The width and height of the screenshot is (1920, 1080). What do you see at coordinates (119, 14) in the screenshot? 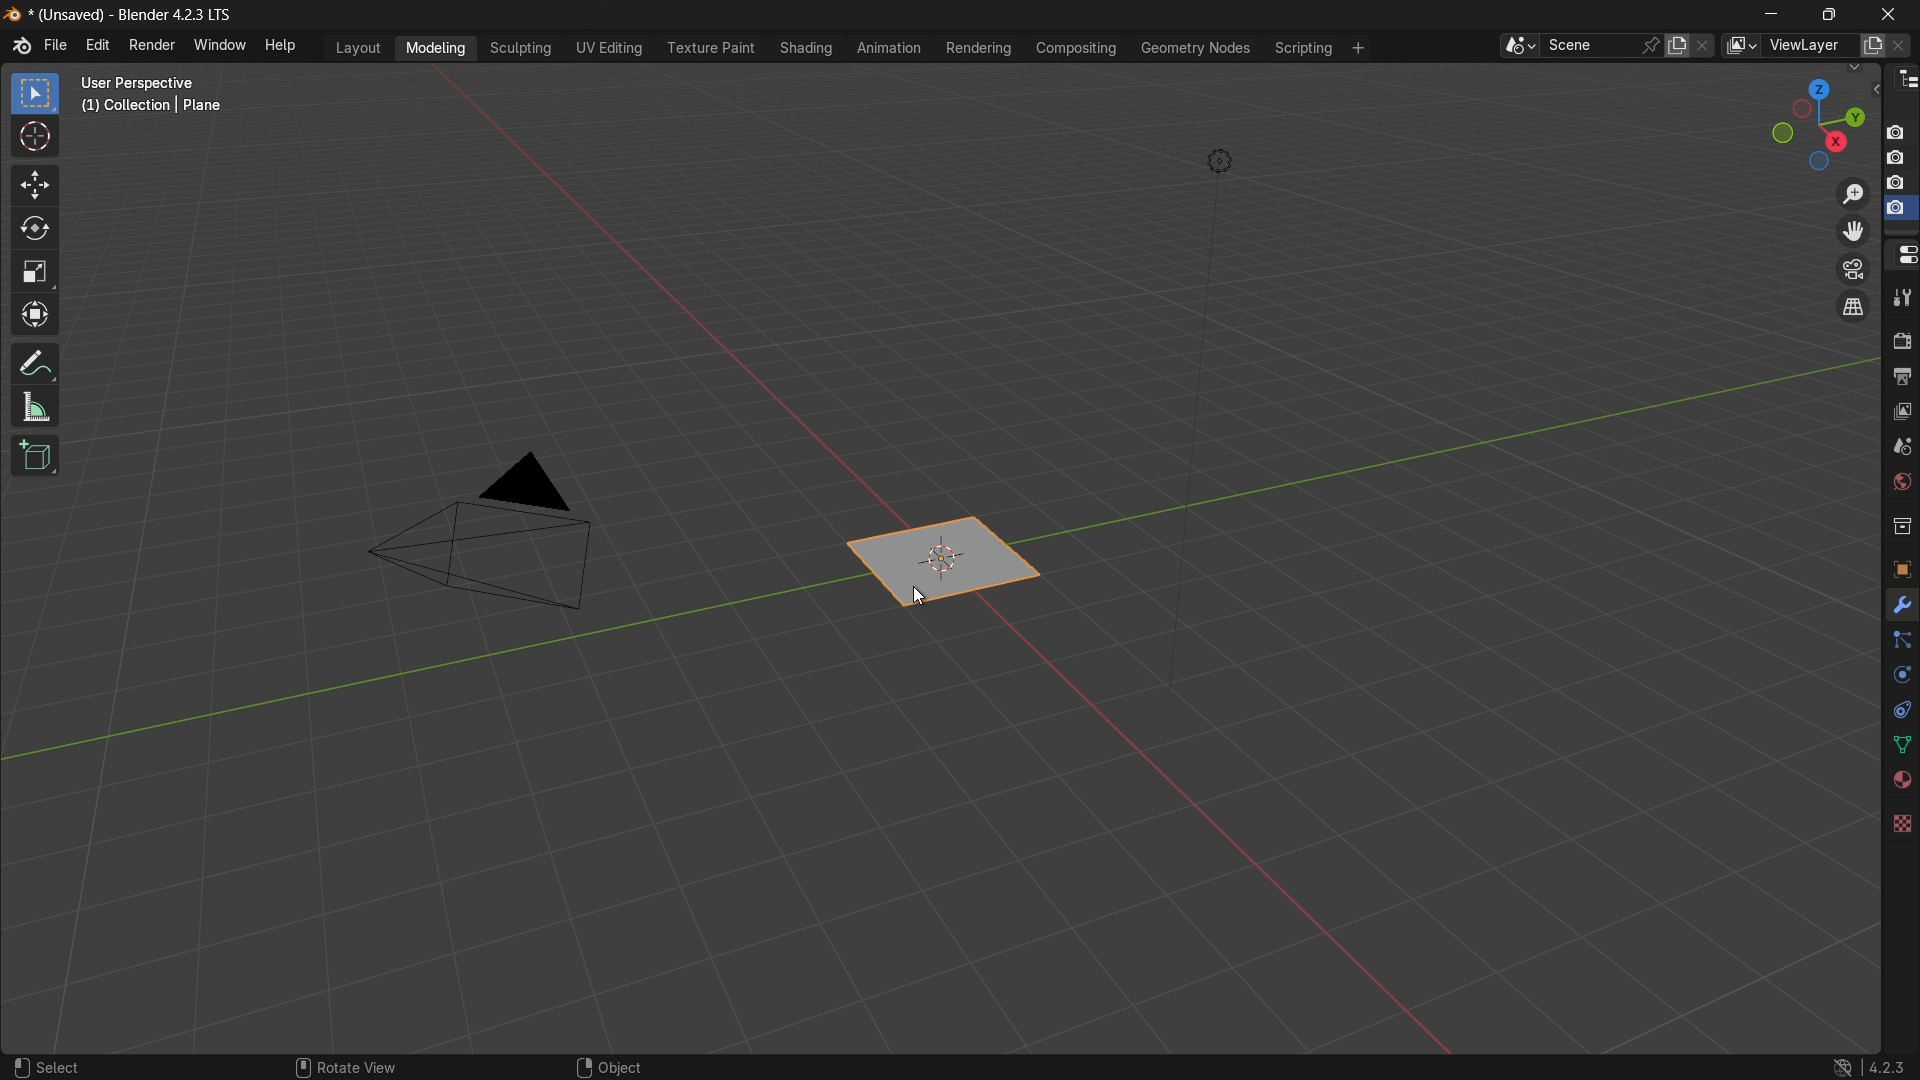
I see `unsaved blender 4.2.3 LTS` at bounding box center [119, 14].